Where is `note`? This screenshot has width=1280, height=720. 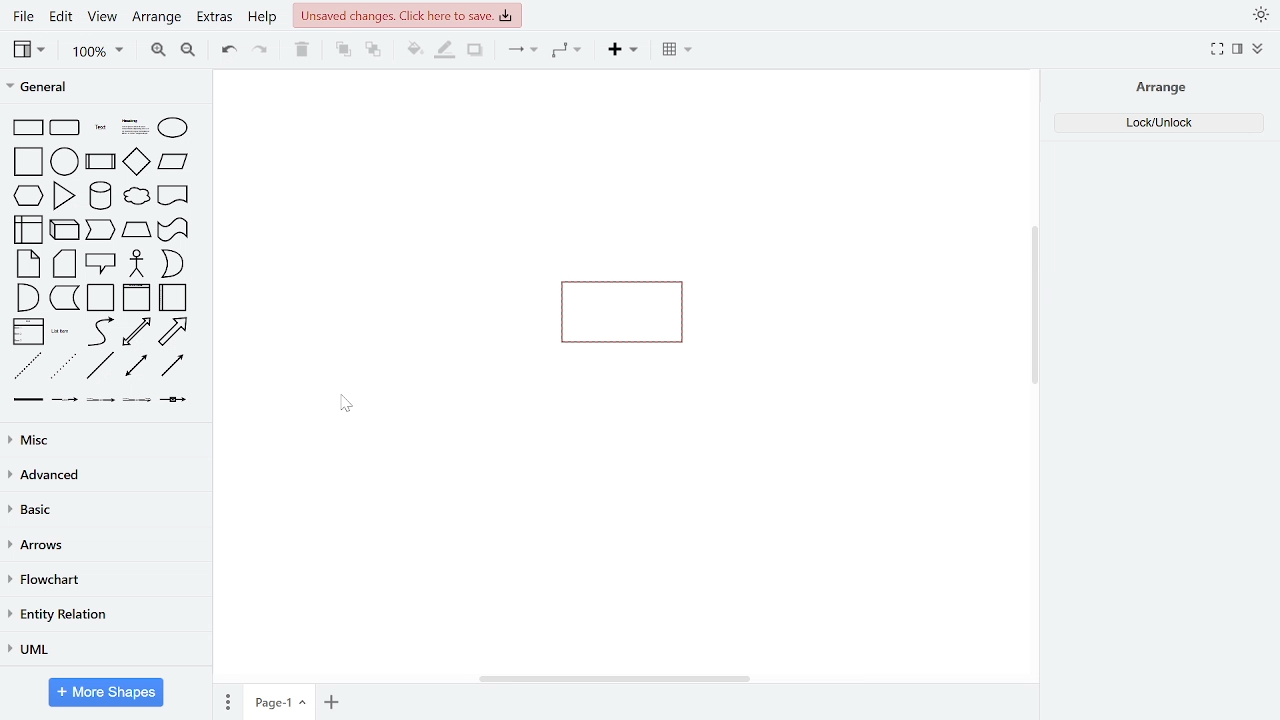
note is located at coordinates (28, 264).